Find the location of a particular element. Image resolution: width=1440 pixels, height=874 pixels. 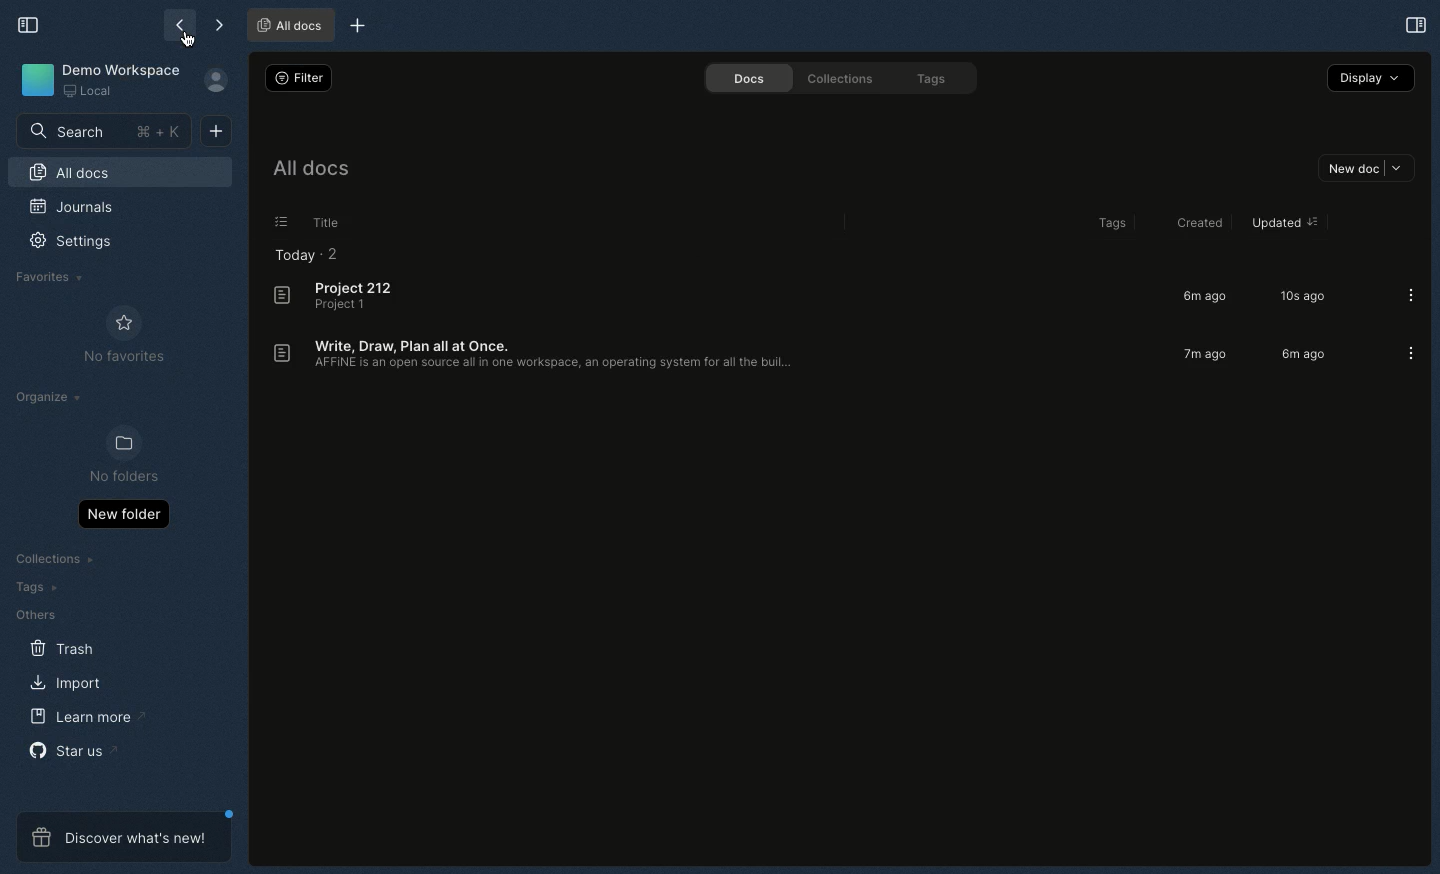

New doc is located at coordinates (220, 134).